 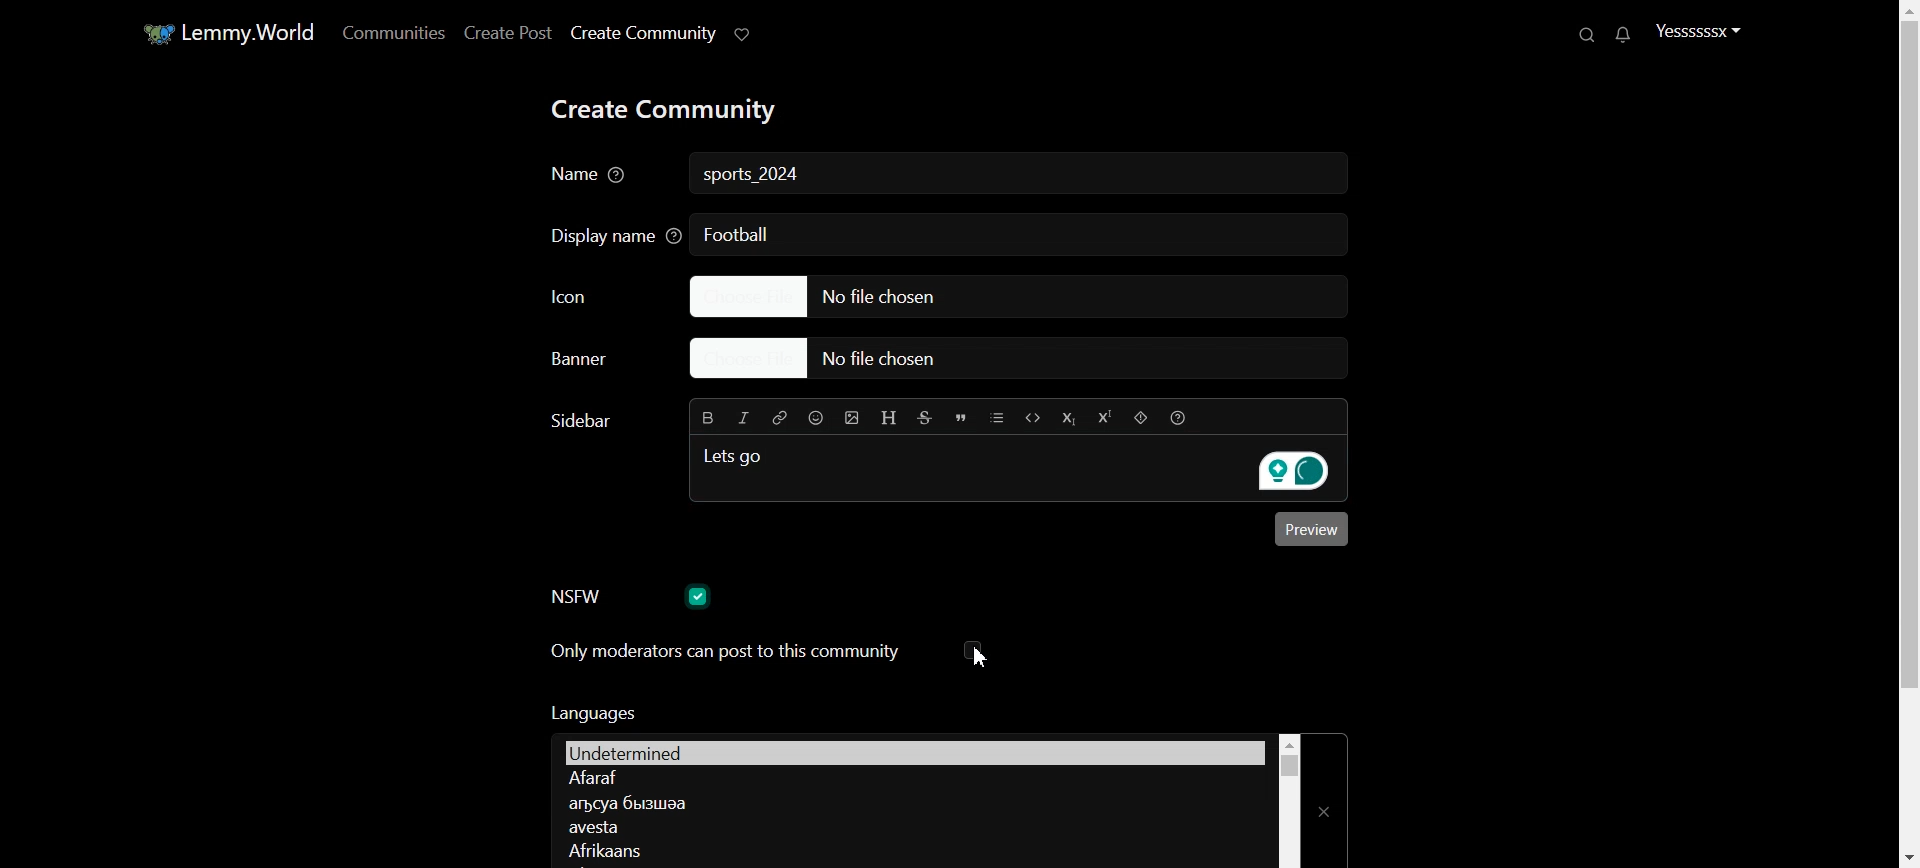 What do you see at coordinates (1589, 34) in the screenshot?
I see `Search` at bounding box center [1589, 34].